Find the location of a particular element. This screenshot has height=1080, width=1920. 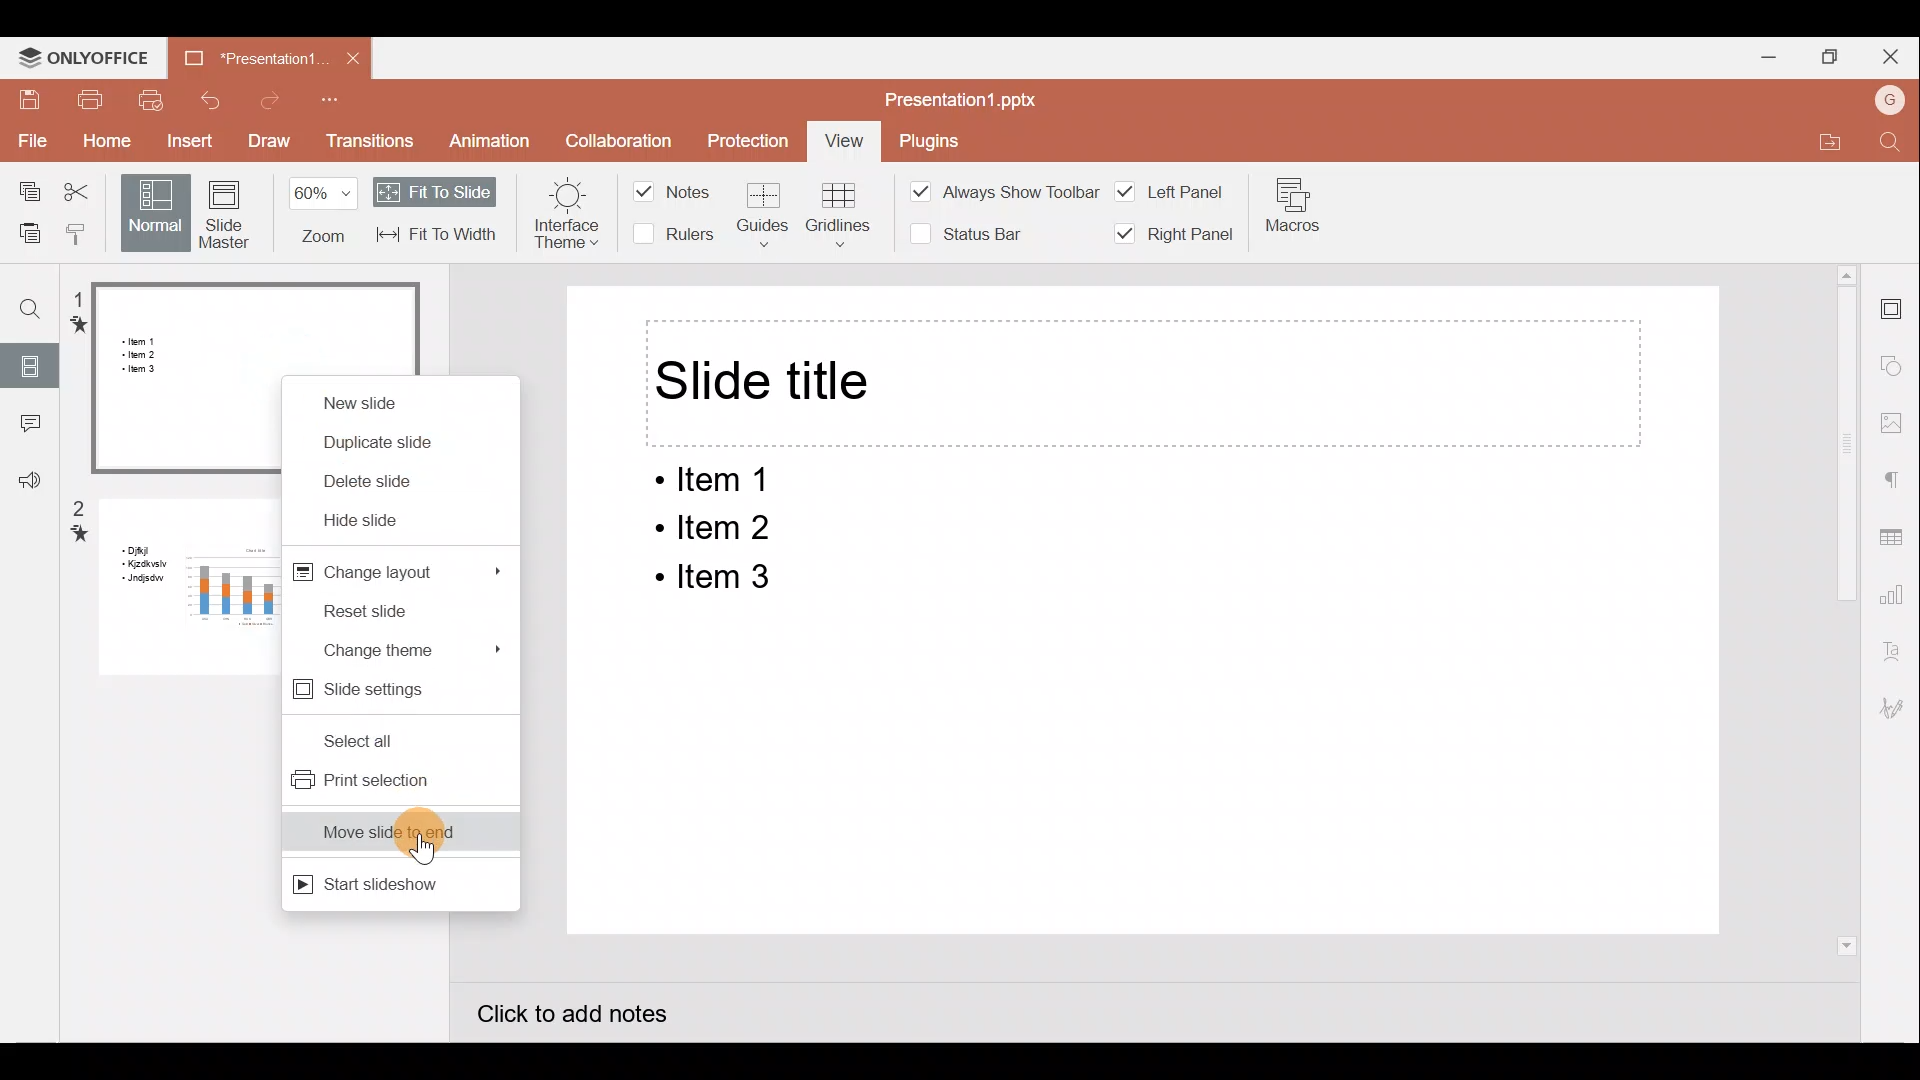

Presentation slide is located at coordinates (1142, 771).